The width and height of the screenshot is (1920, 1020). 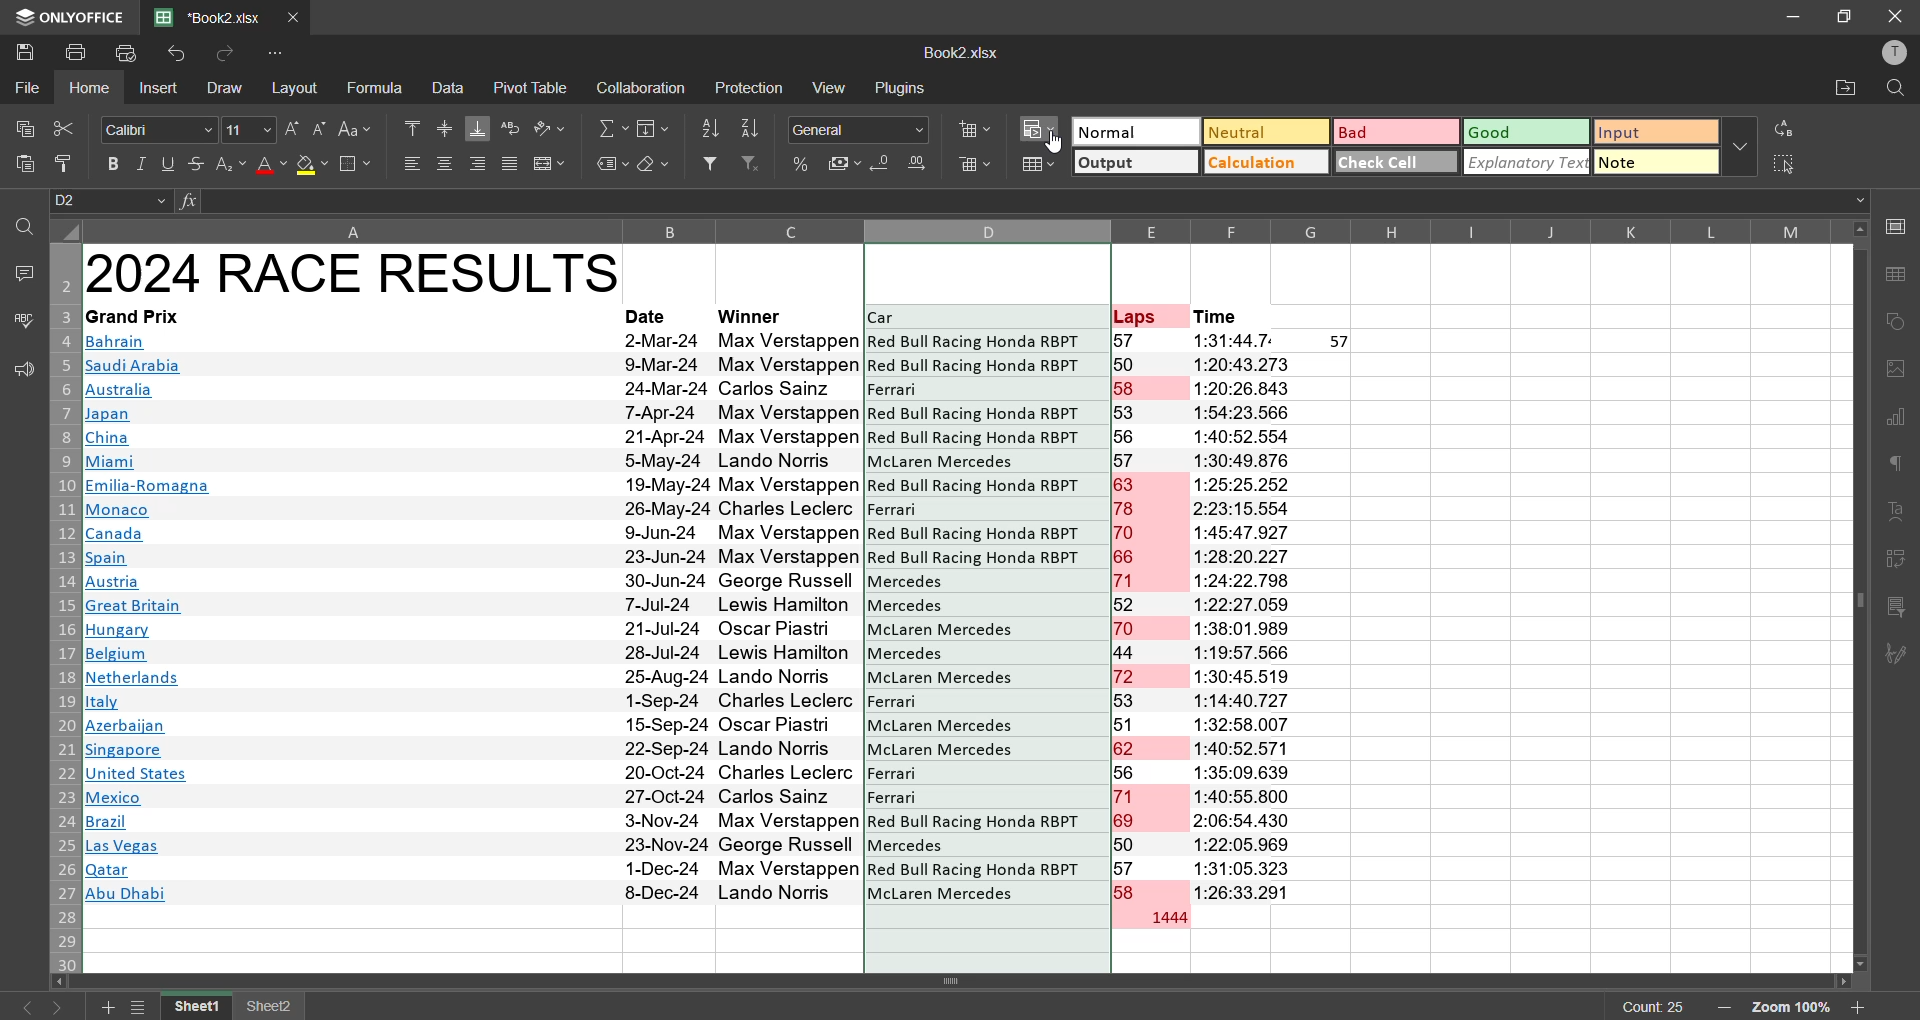 I want to click on normal, so click(x=1133, y=131).